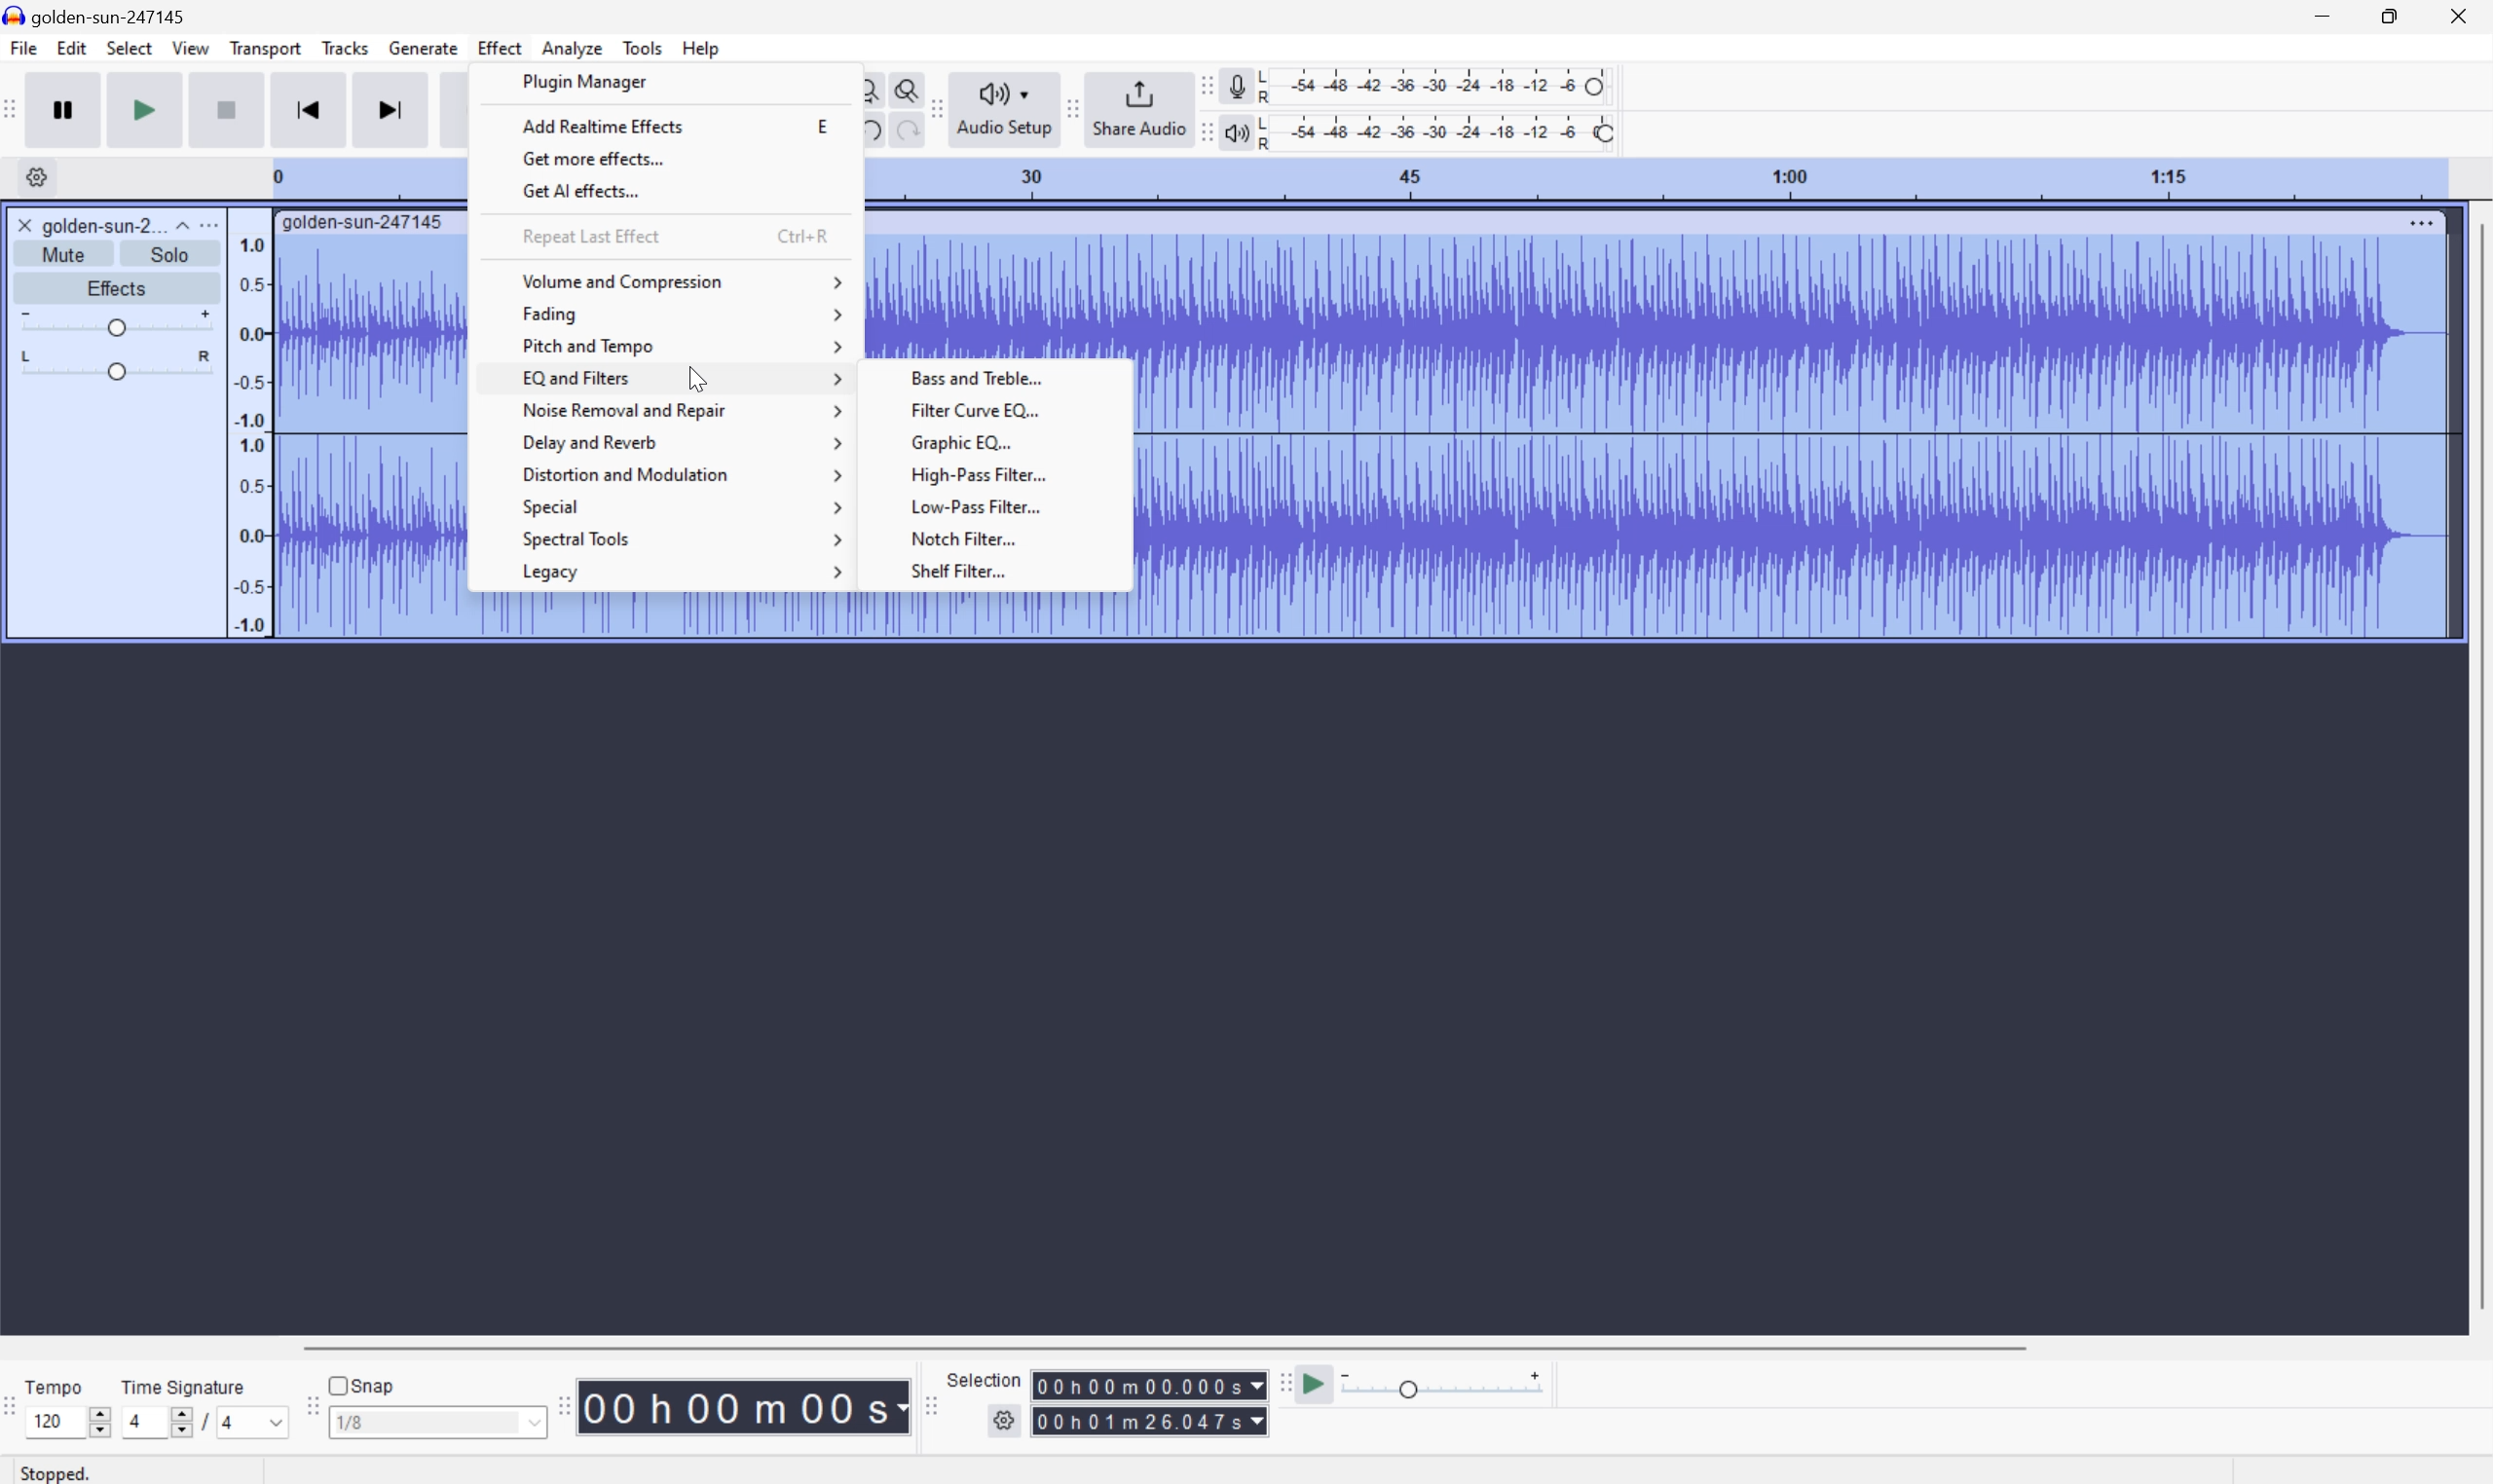 The width and height of the screenshot is (2493, 1484). Describe the element at coordinates (115, 224) in the screenshot. I see `golden-sun-2...` at that location.